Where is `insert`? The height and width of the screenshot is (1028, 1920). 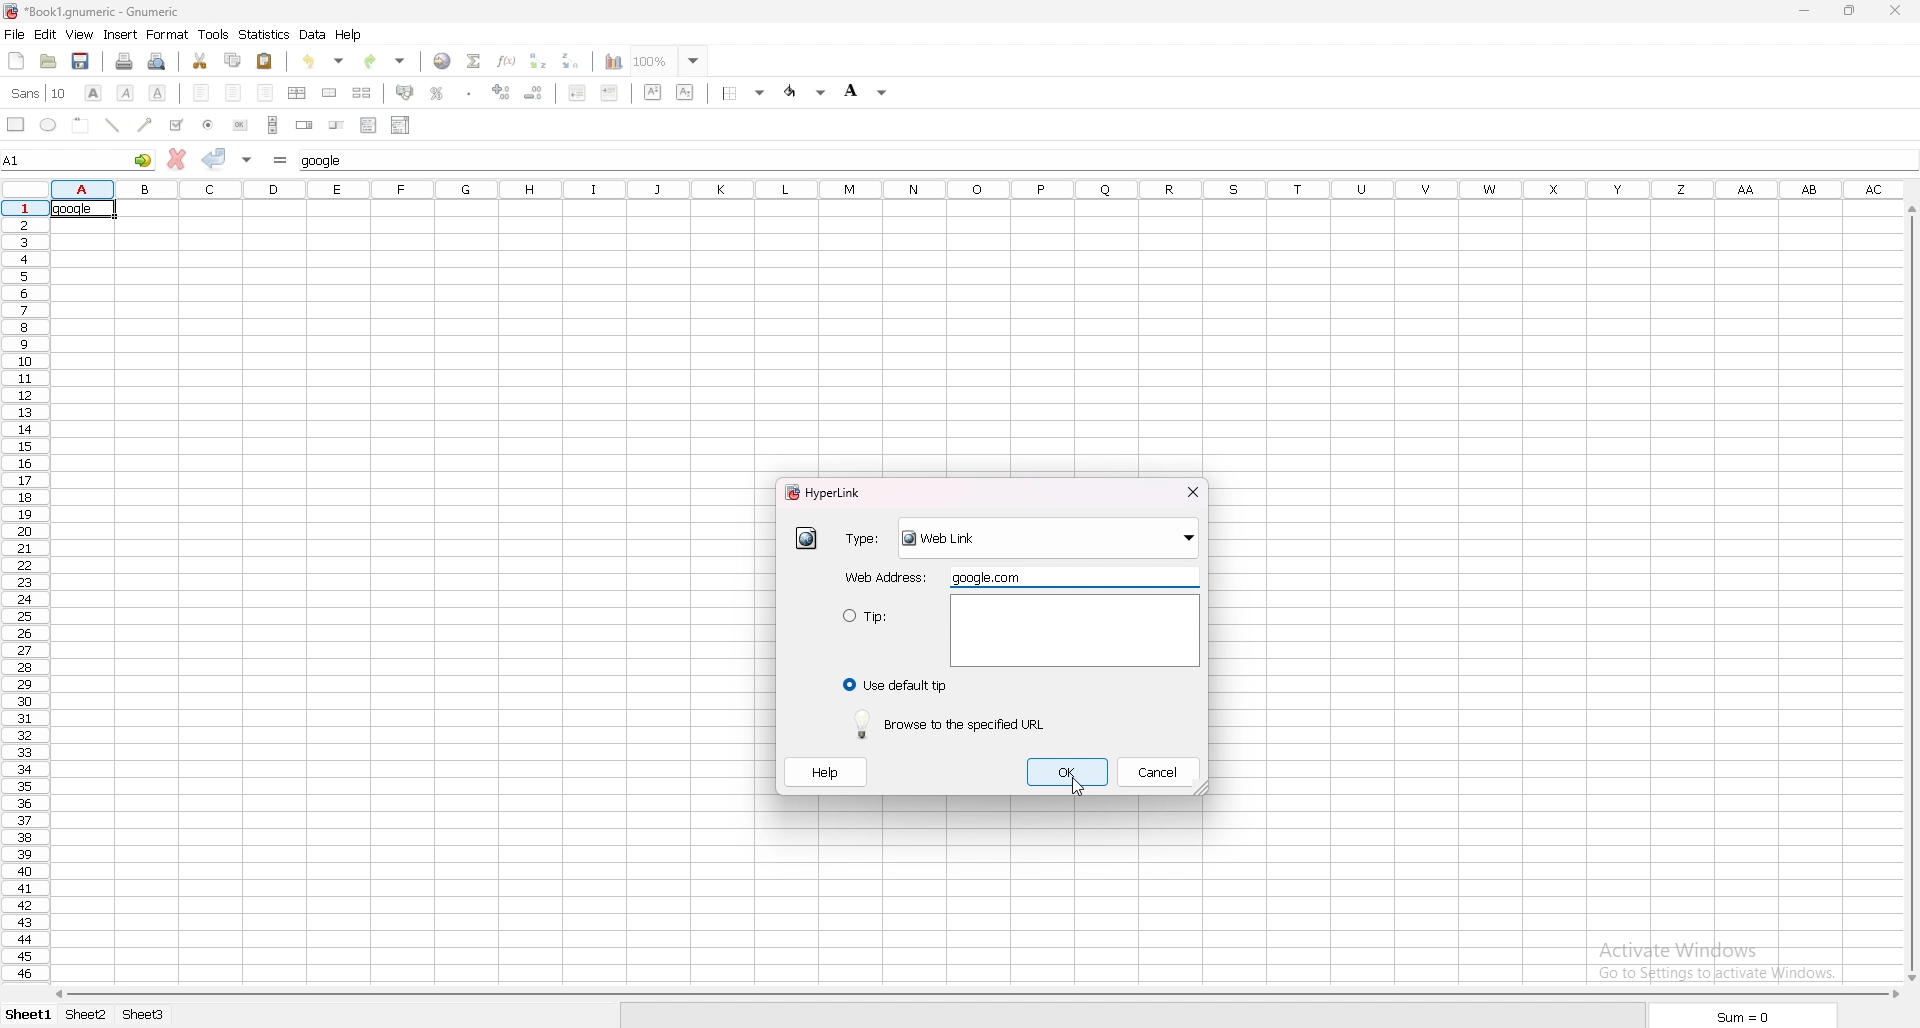 insert is located at coordinates (120, 35).